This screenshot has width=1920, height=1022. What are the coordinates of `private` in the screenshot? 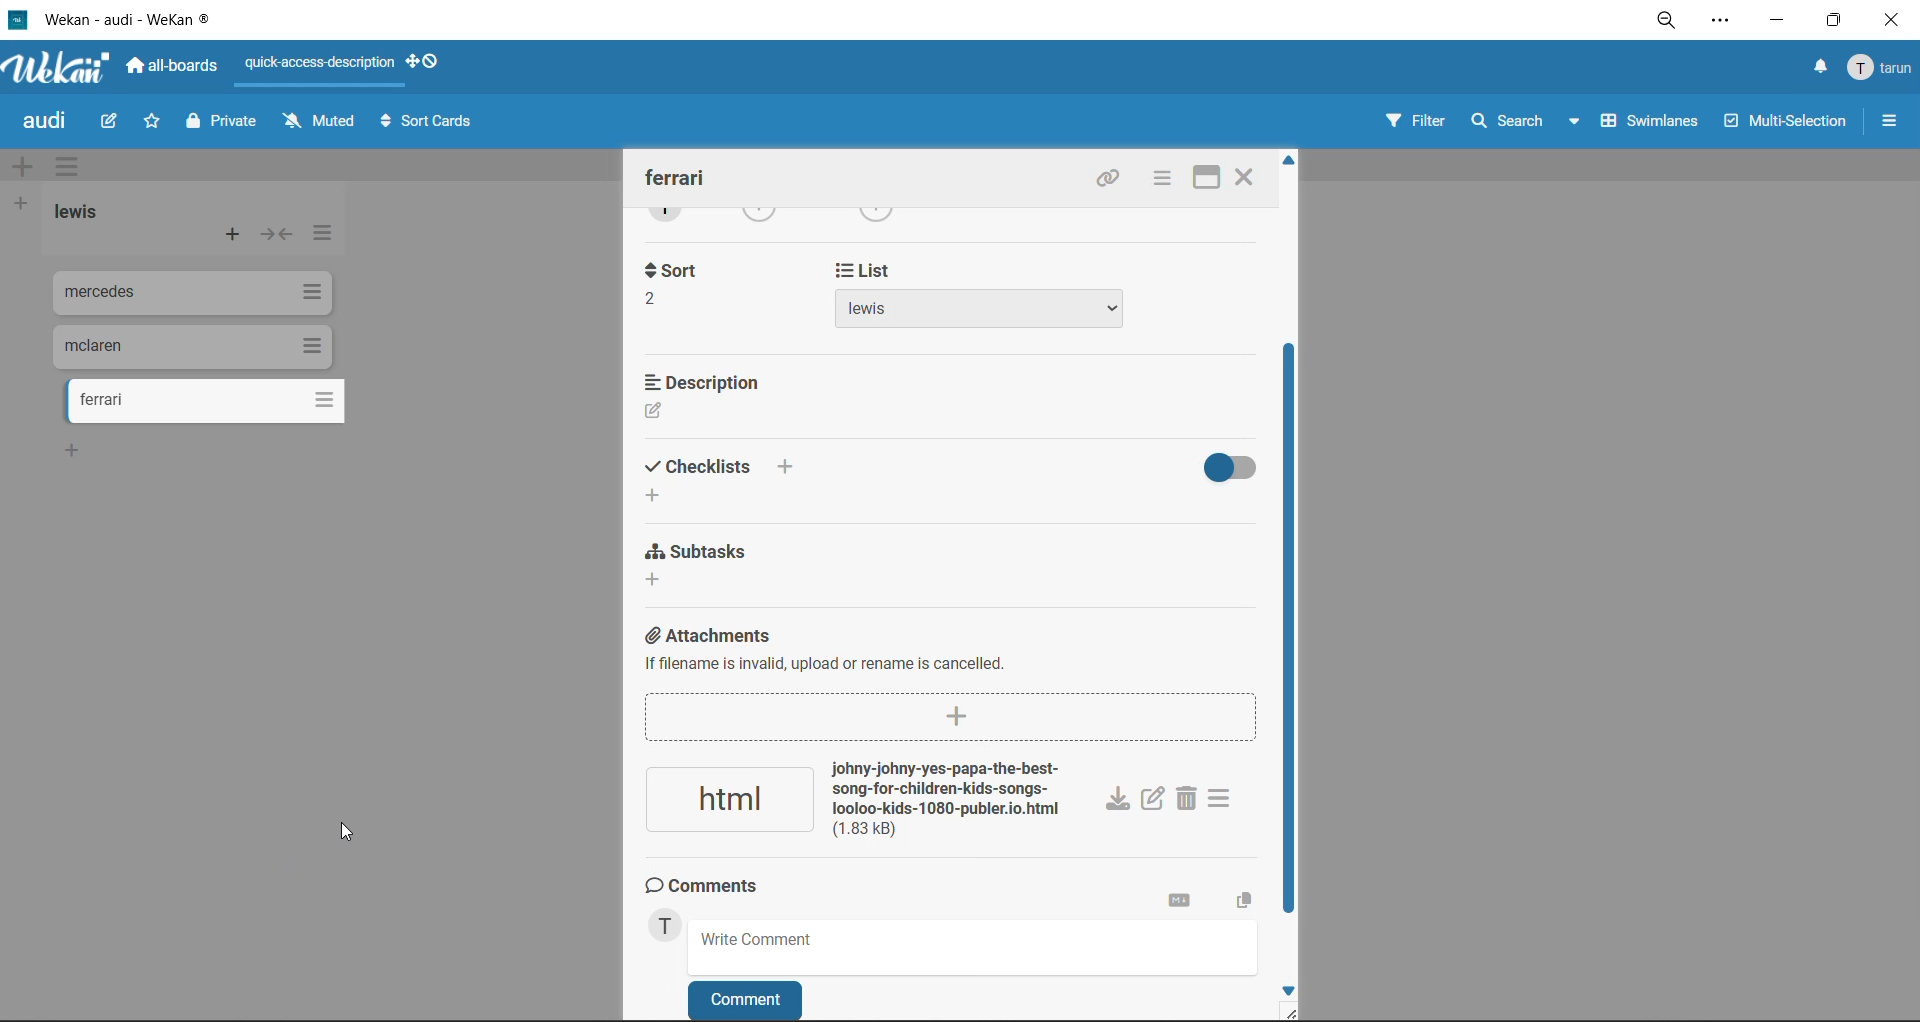 It's located at (225, 126).